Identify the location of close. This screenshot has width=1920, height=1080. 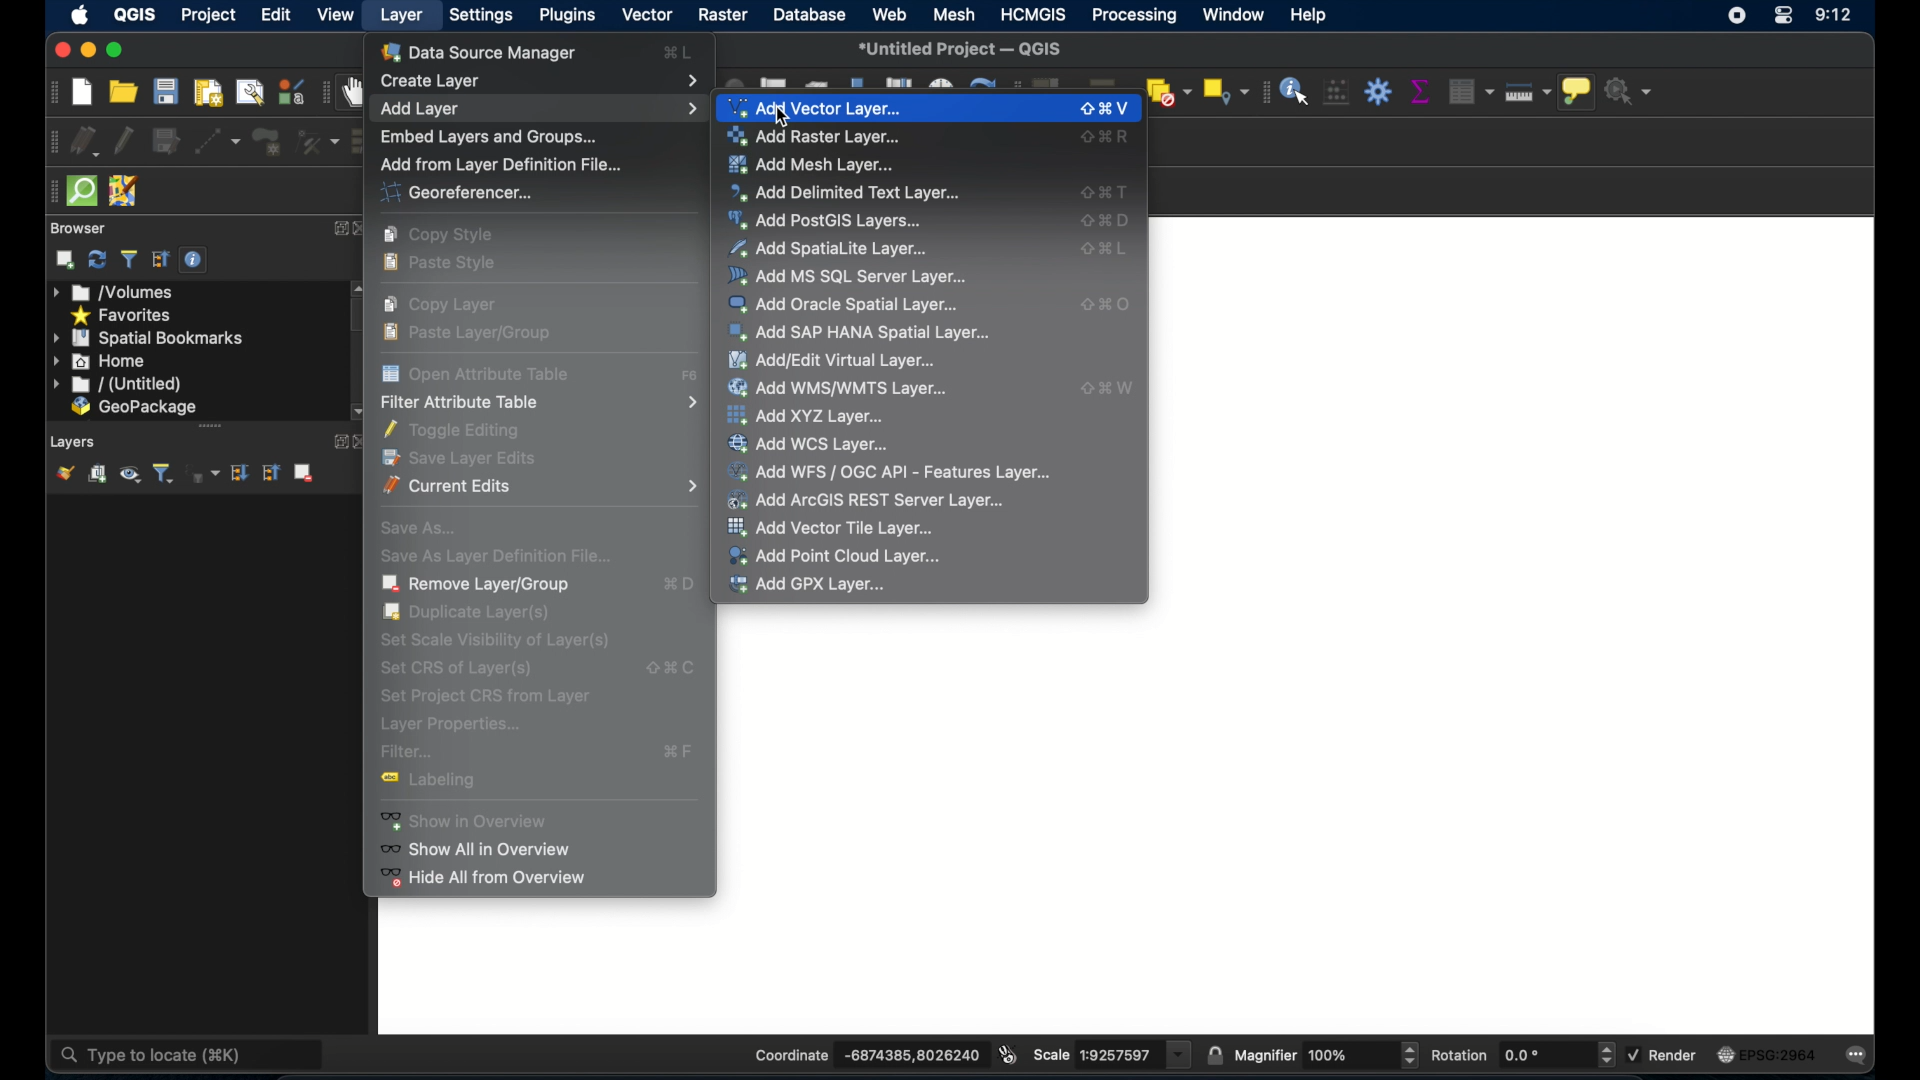
(58, 49).